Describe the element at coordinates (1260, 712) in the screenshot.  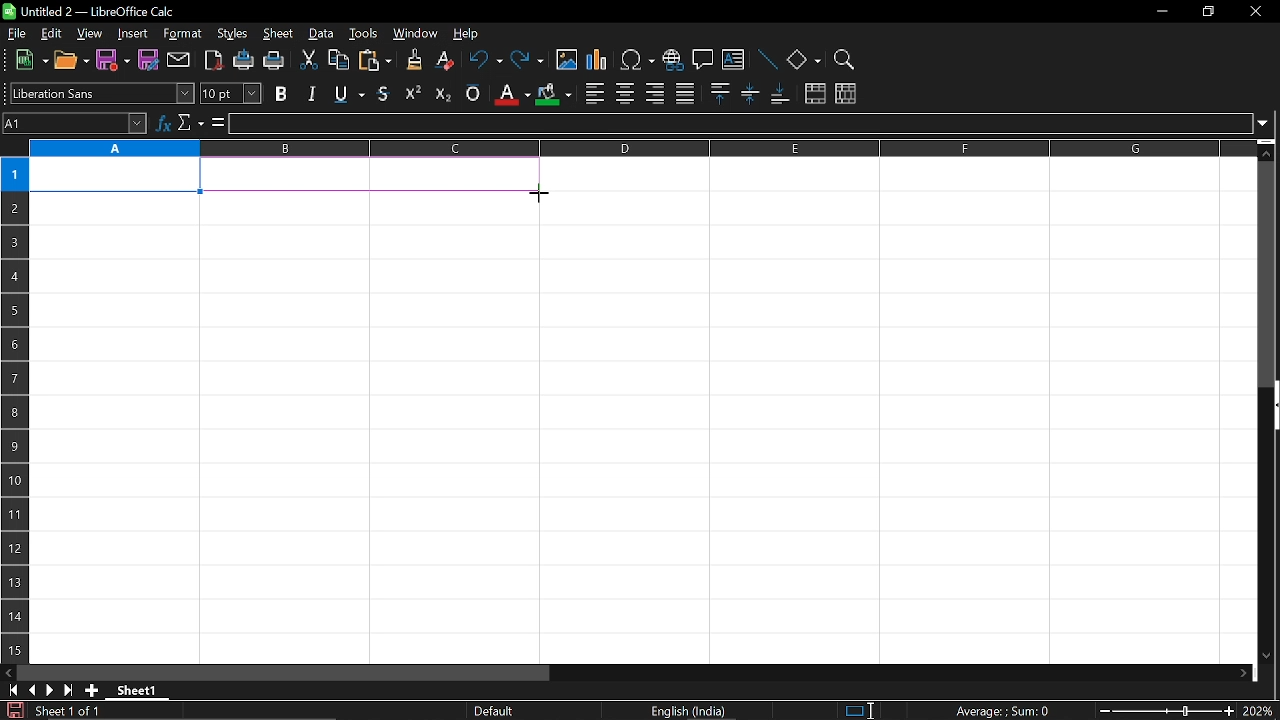
I see `current zoom` at that location.